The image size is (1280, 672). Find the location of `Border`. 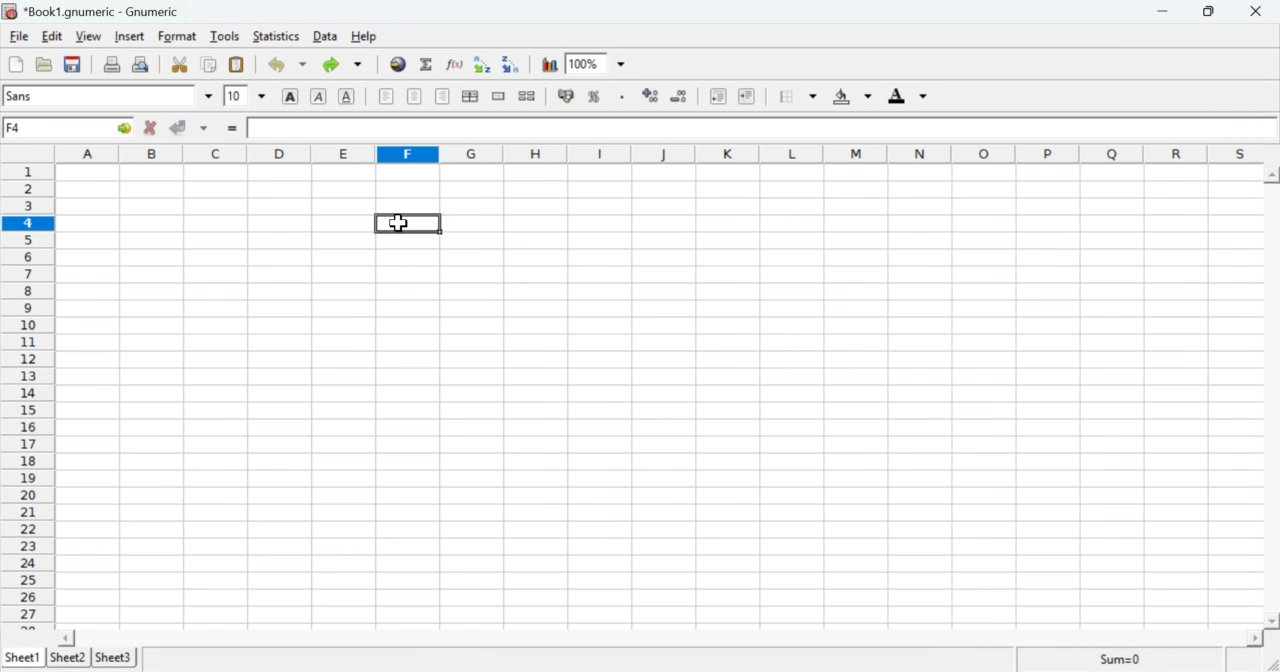

Border is located at coordinates (790, 95).